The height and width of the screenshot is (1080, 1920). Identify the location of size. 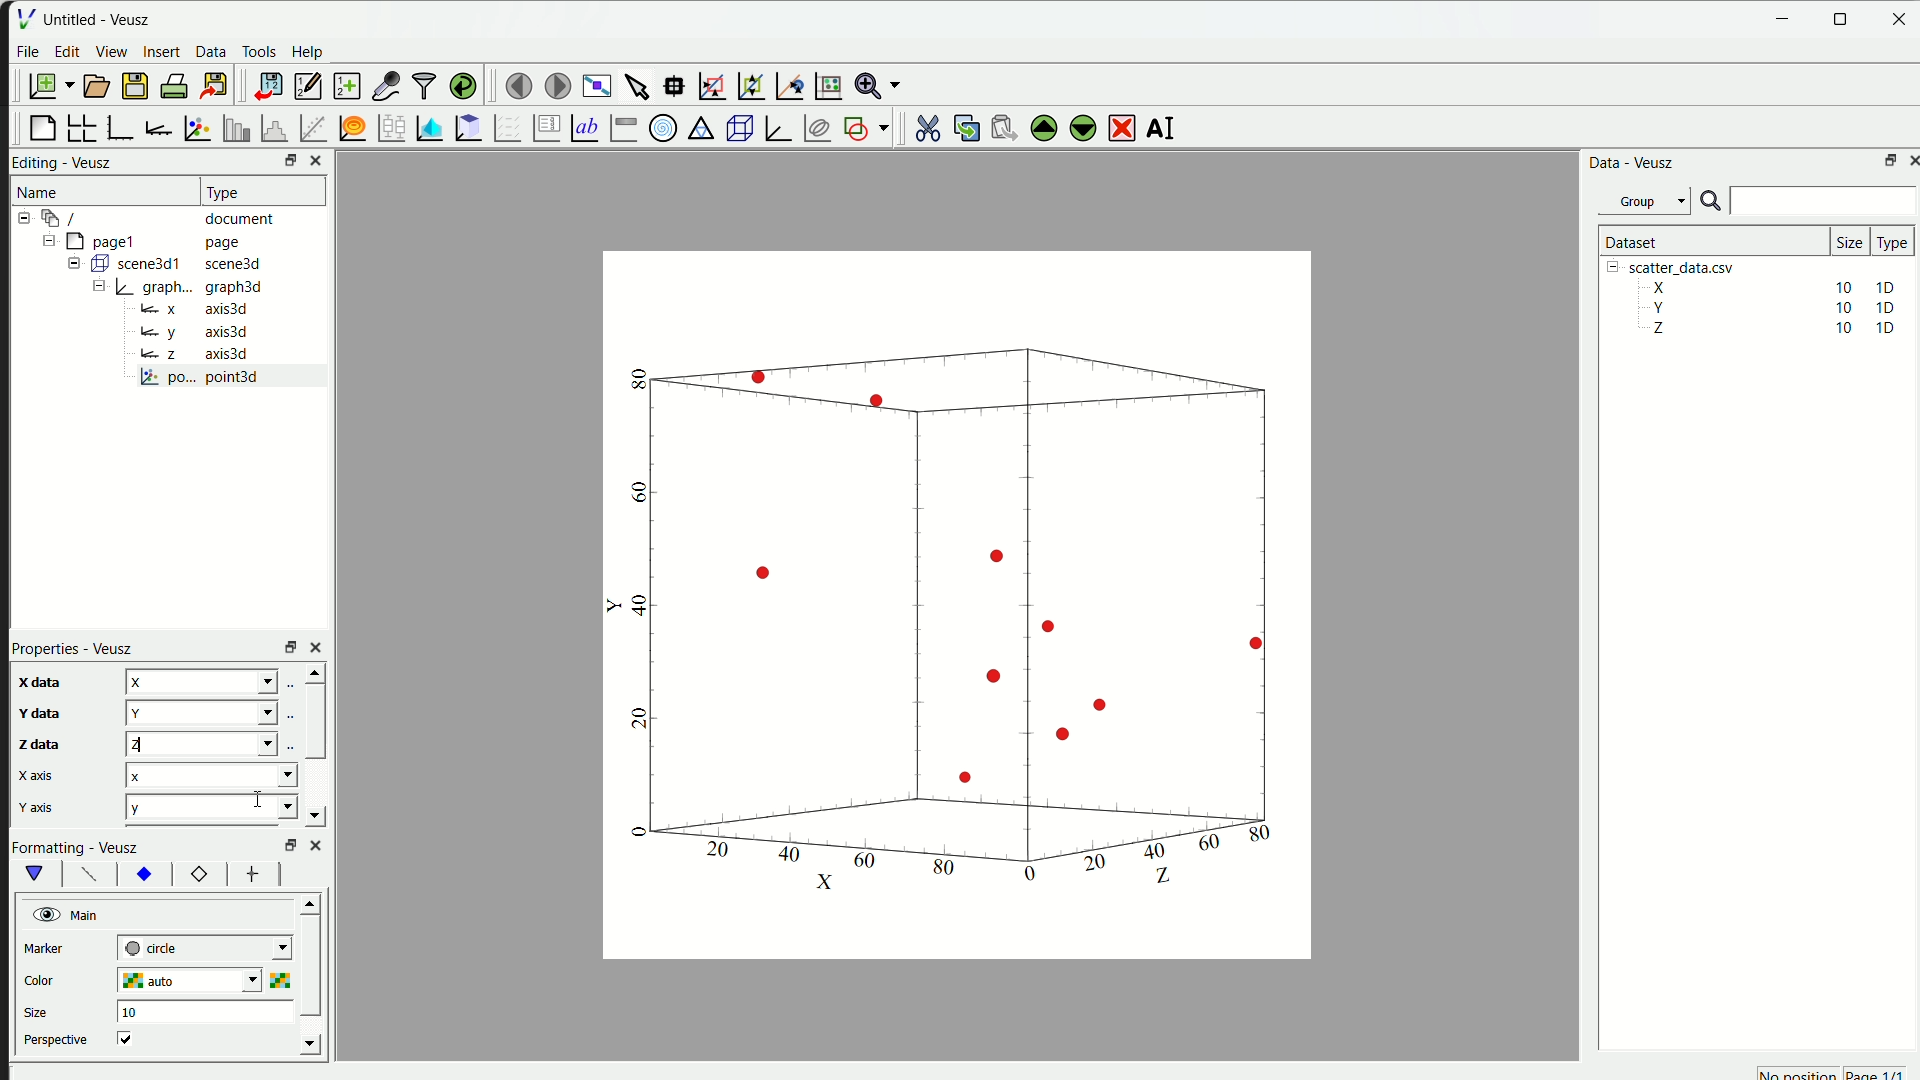
(1844, 238).